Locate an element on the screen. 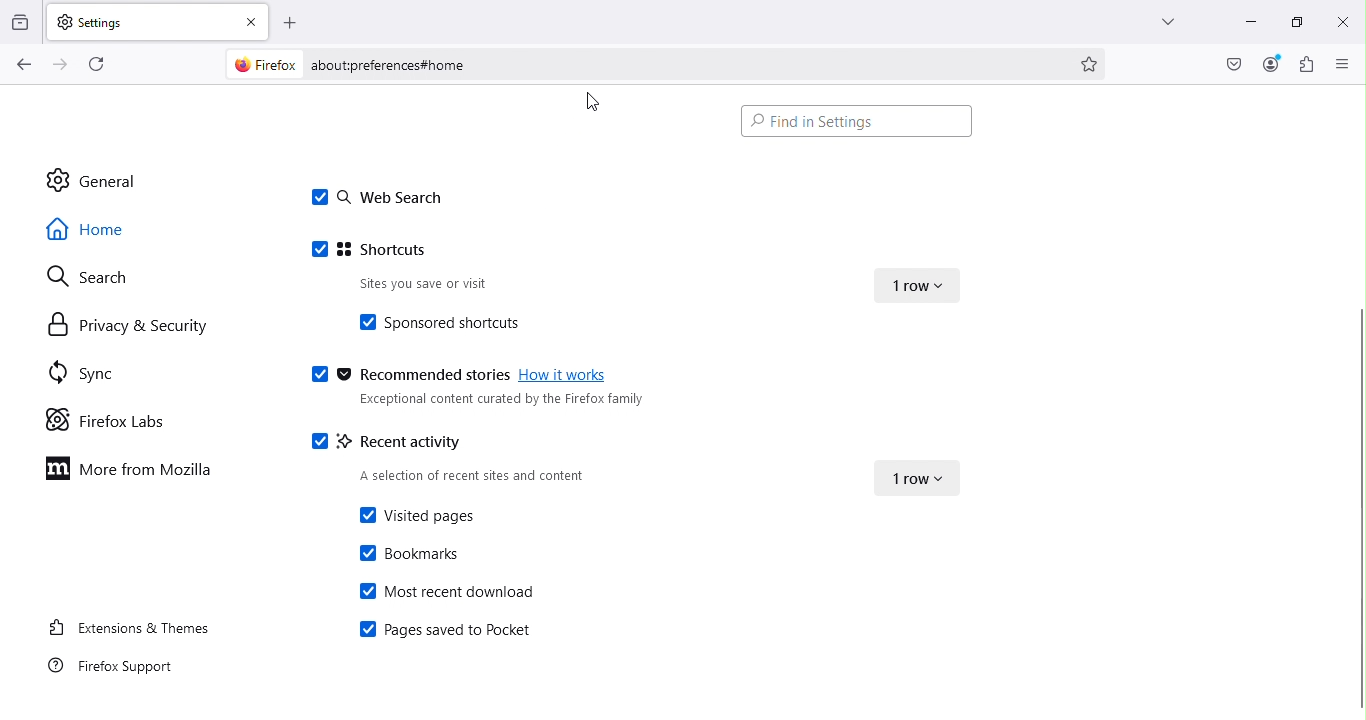  Go forward one page is located at coordinates (58, 65).